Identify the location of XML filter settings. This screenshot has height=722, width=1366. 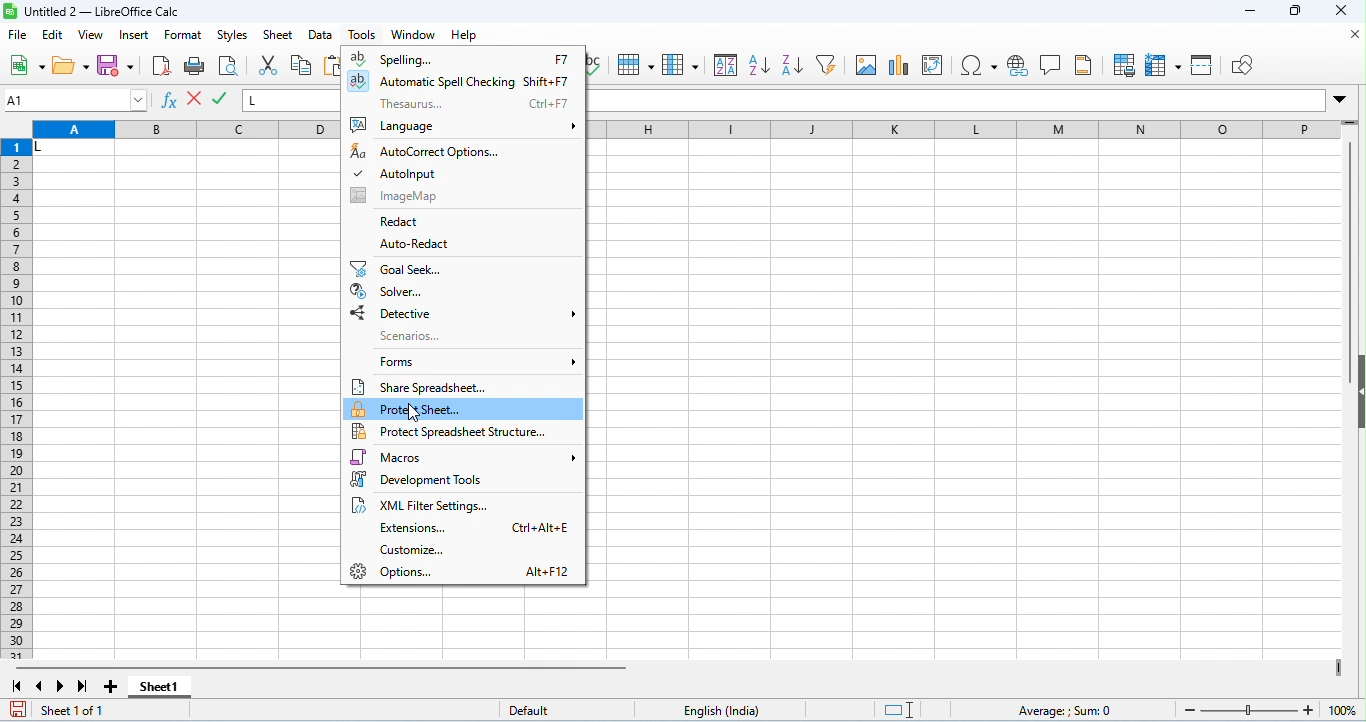
(425, 506).